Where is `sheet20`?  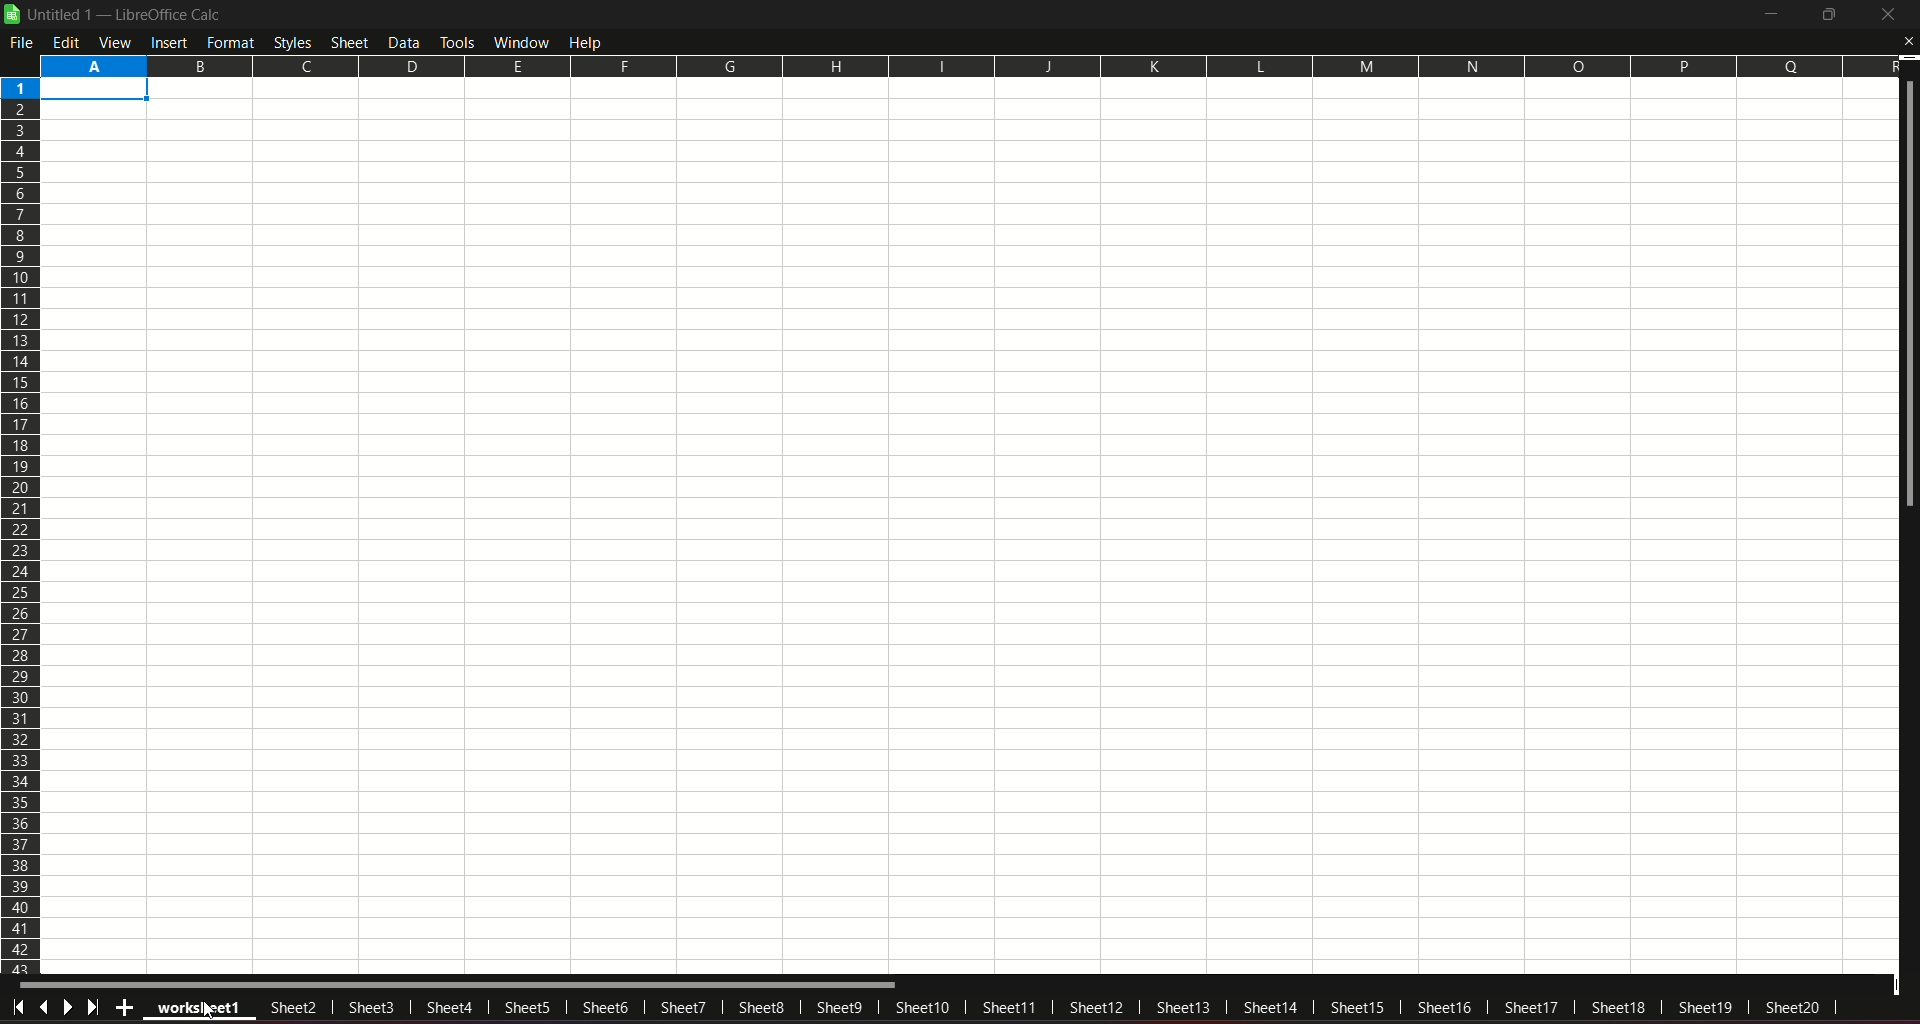 sheet20 is located at coordinates (1798, 1010).